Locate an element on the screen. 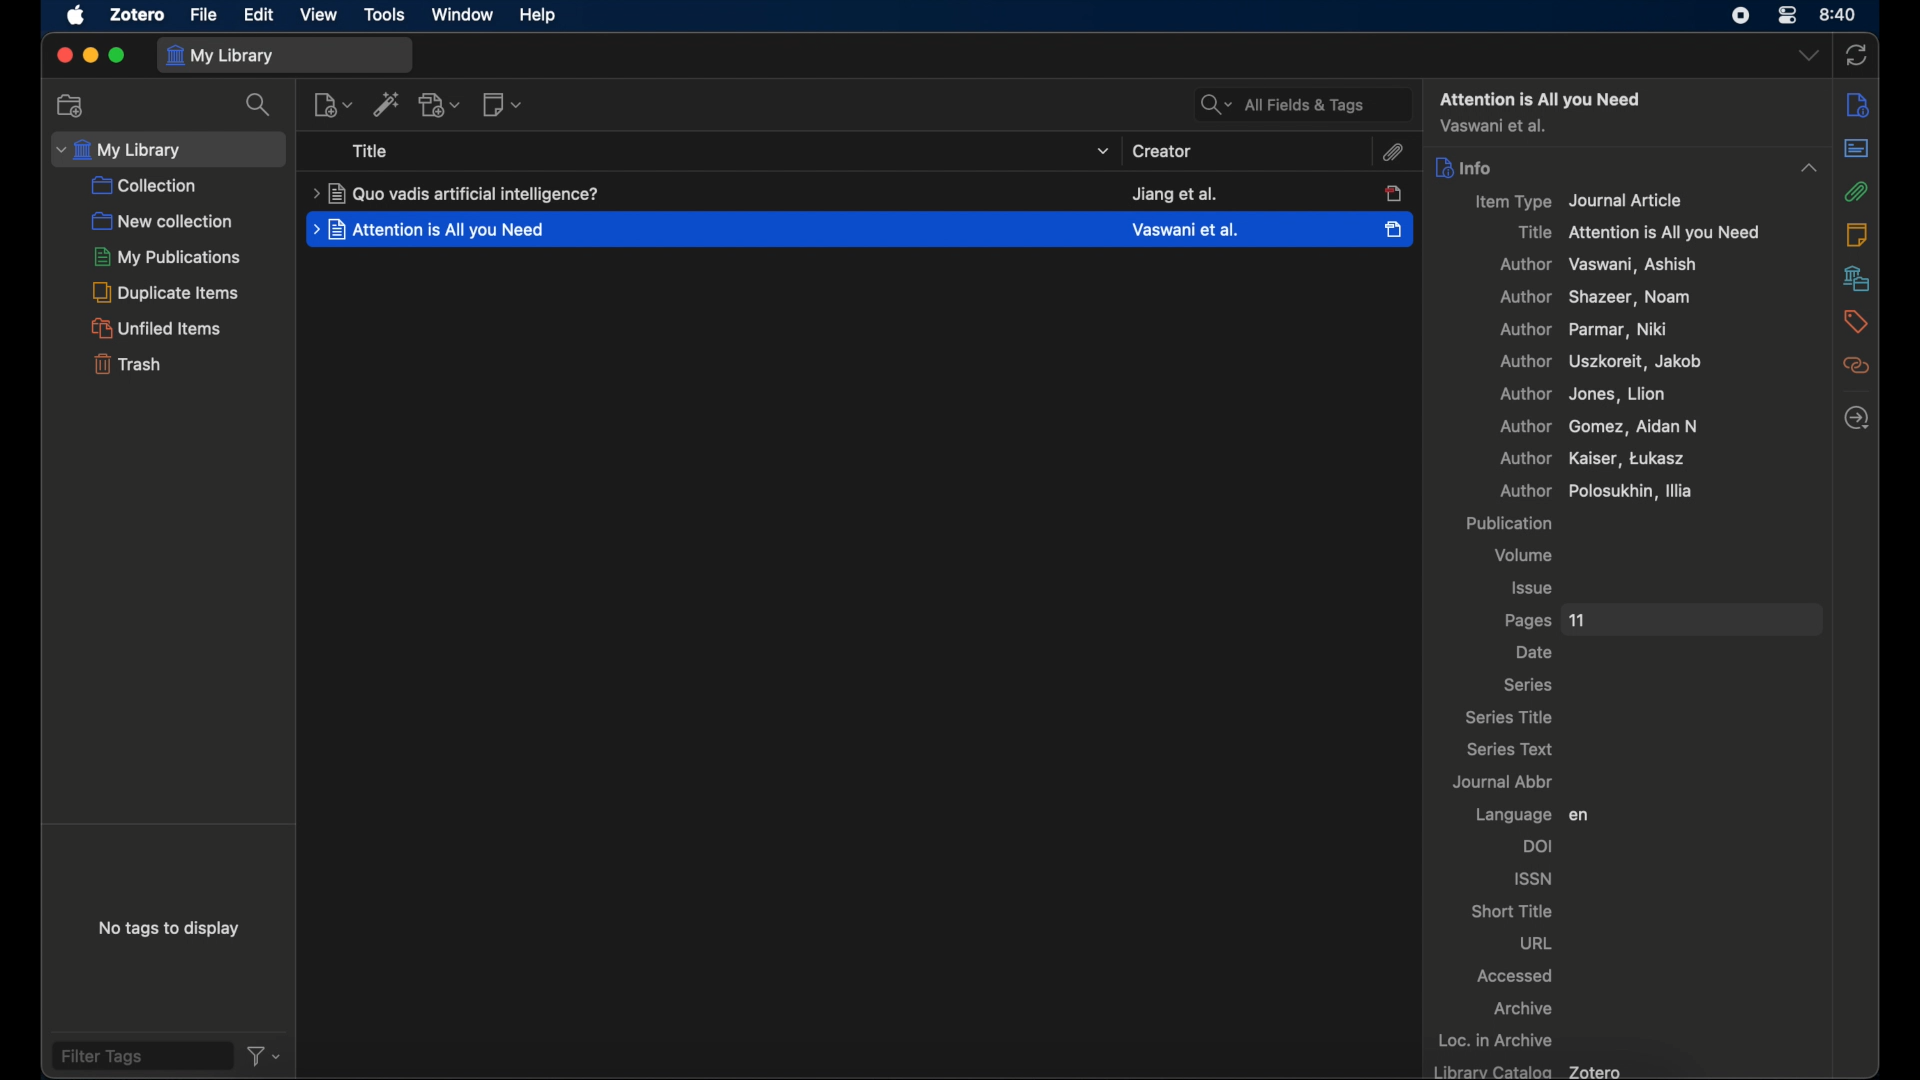 The image size is (1920, 1080). author vaswani, ashish is located at coordinates (1598, 265).